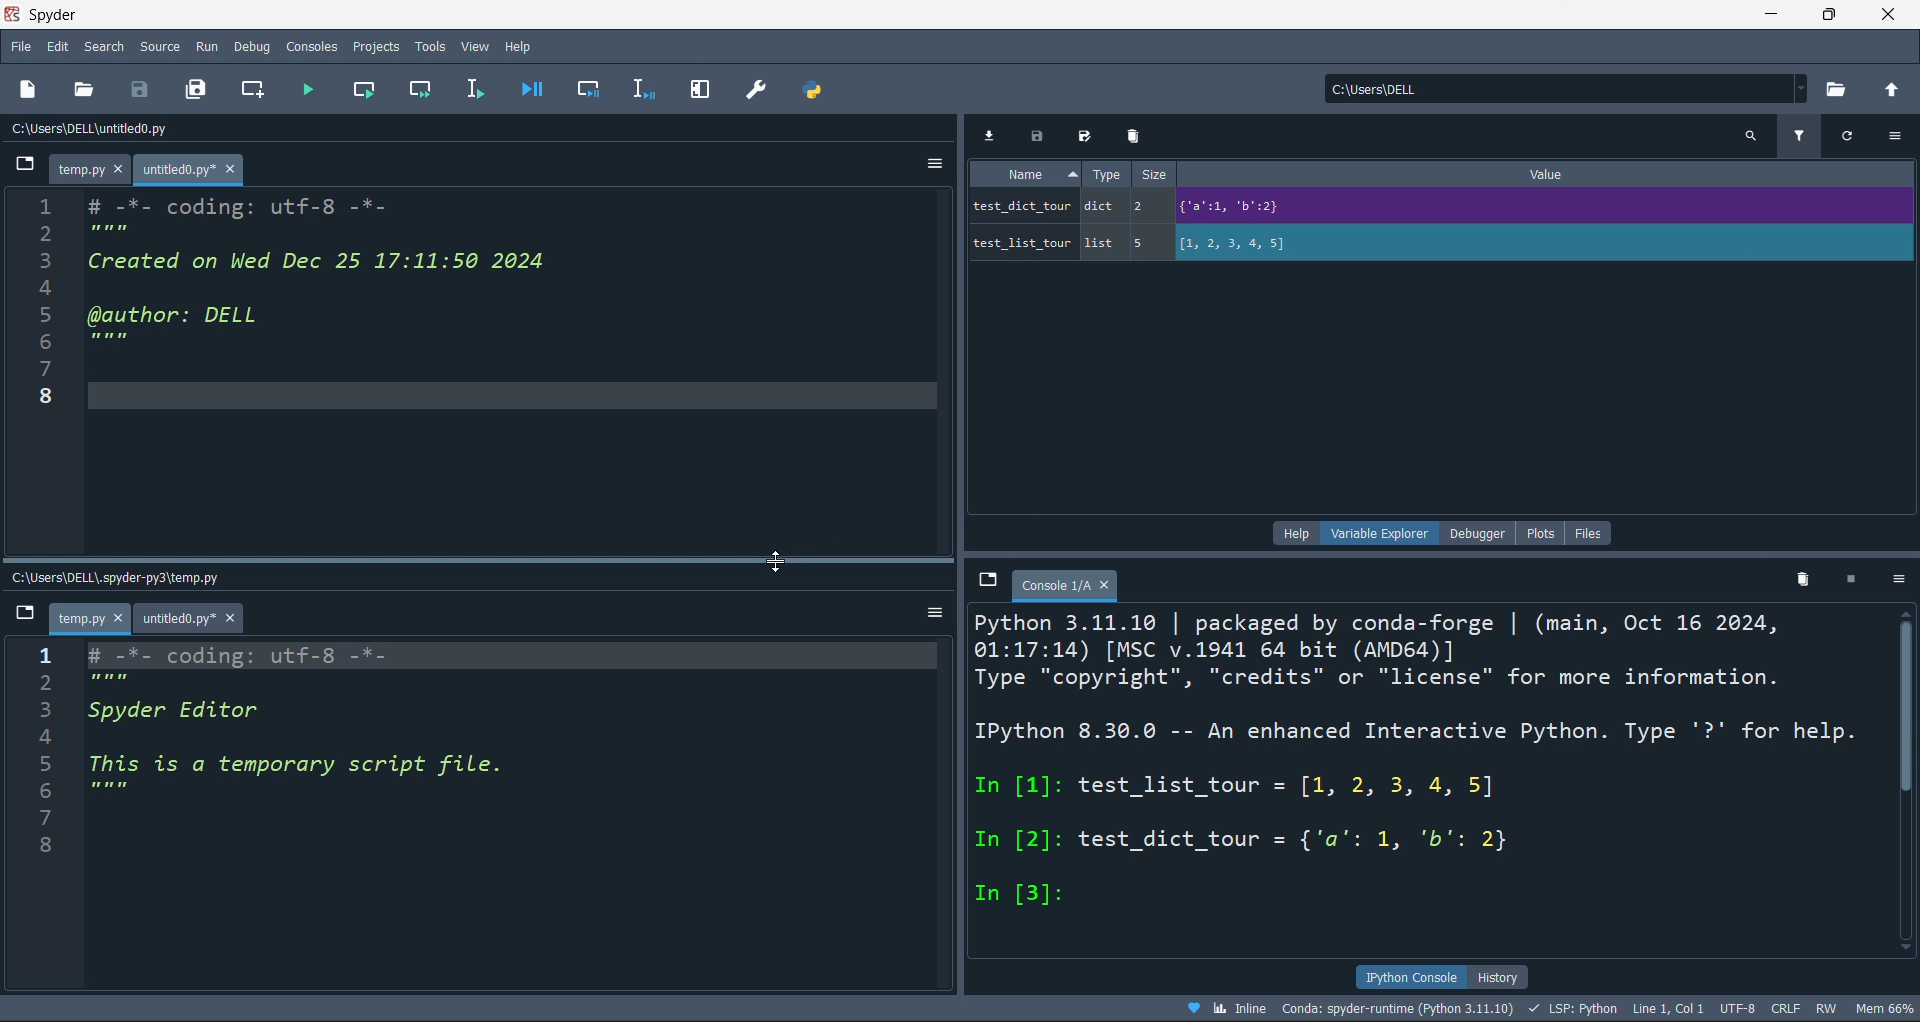 This screenshot has height=1022, width=1920. What do you see at coordinates (1418, 762) in the screenshot?
I see `Python 5.11.10 | packaged by conda-torge | (main, Oct lb 2024,
01:17:14) [MSC v.1941 64 bit (AMD64)]

Type "copyright", "credits" or "license" for more information.
IPython 8.30.0 -- An enhanced Interactive Python. Type '?' for help.
In [1]: test_list_tour = [1, 2, 3, 4, 5]

In [2]: test_dict_tour = {‘a': 1, 'b': 2}

In [3]:` at bounding box center [1418, 762].